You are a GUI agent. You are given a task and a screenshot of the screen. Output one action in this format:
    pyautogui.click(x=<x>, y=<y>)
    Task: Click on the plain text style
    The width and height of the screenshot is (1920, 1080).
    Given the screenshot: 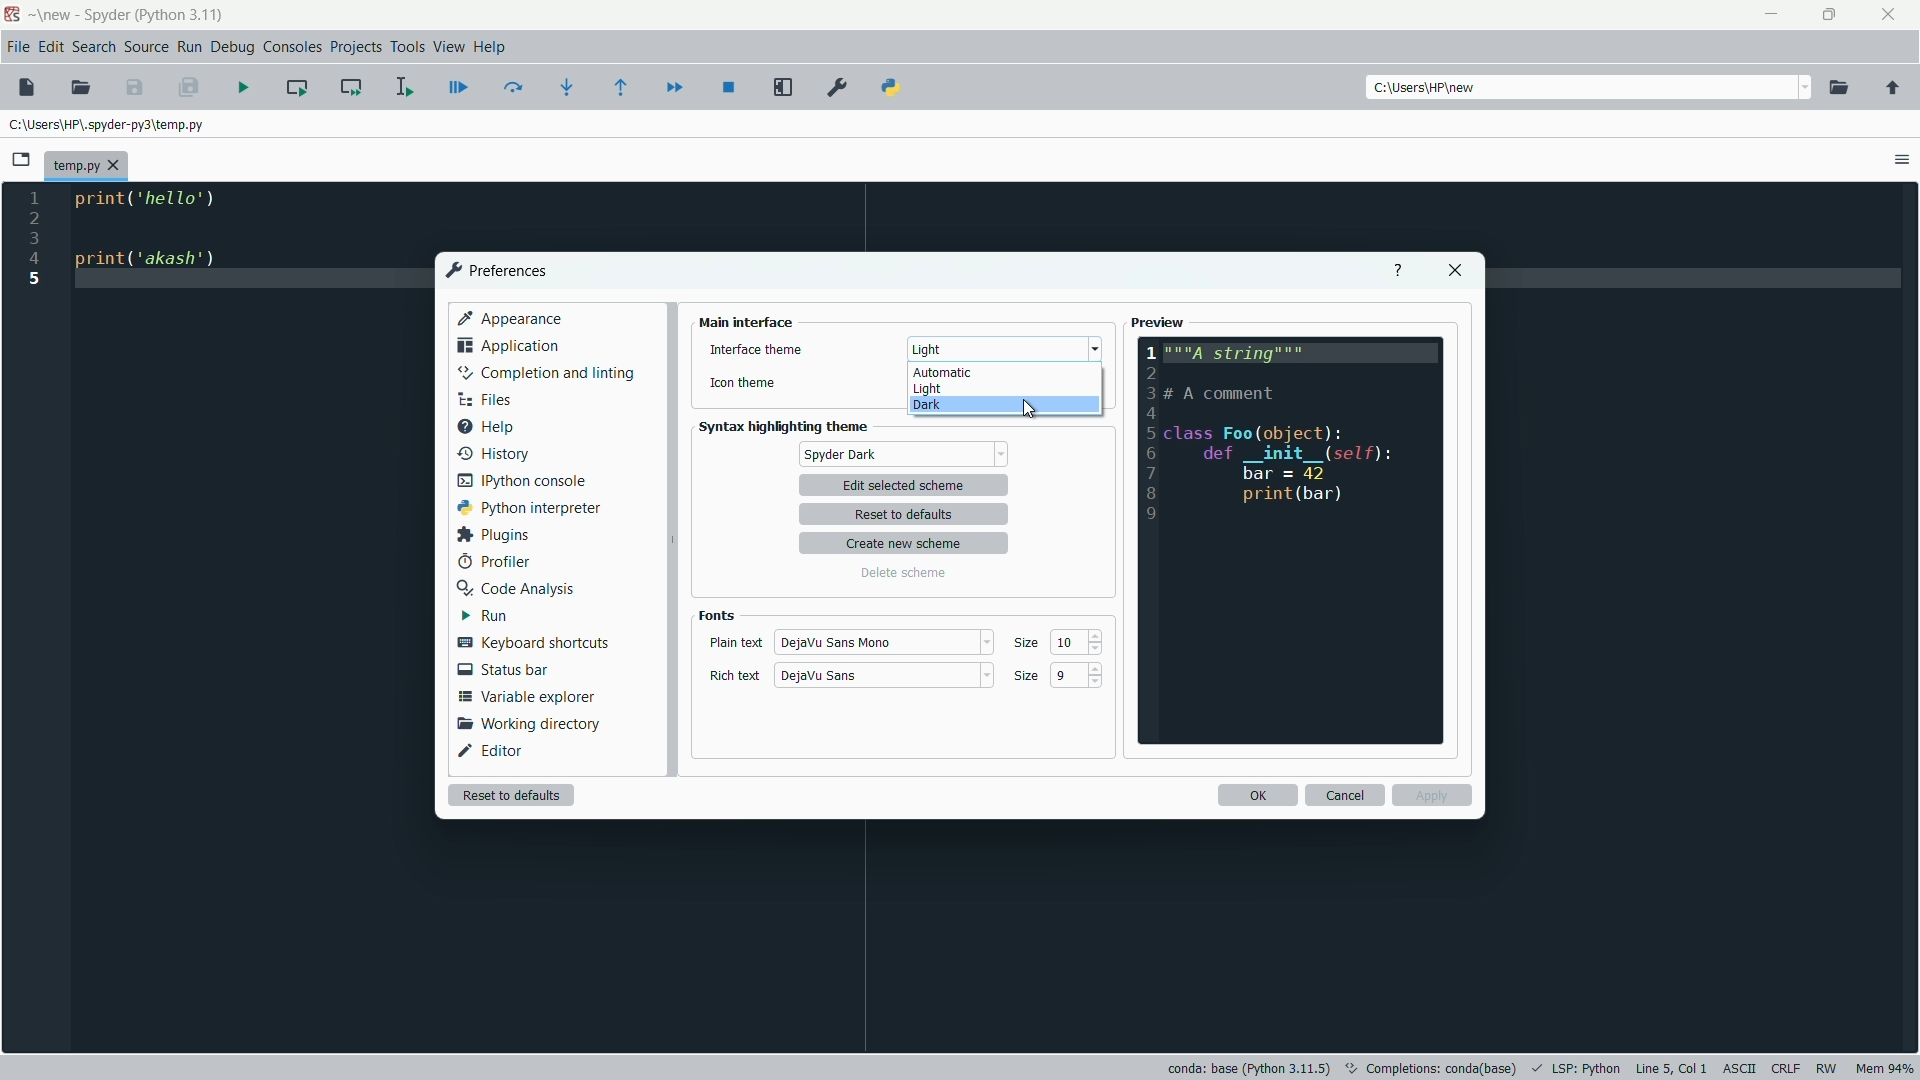 What is the action you would take?
    pyautogui.click(x=843, y=641)
    